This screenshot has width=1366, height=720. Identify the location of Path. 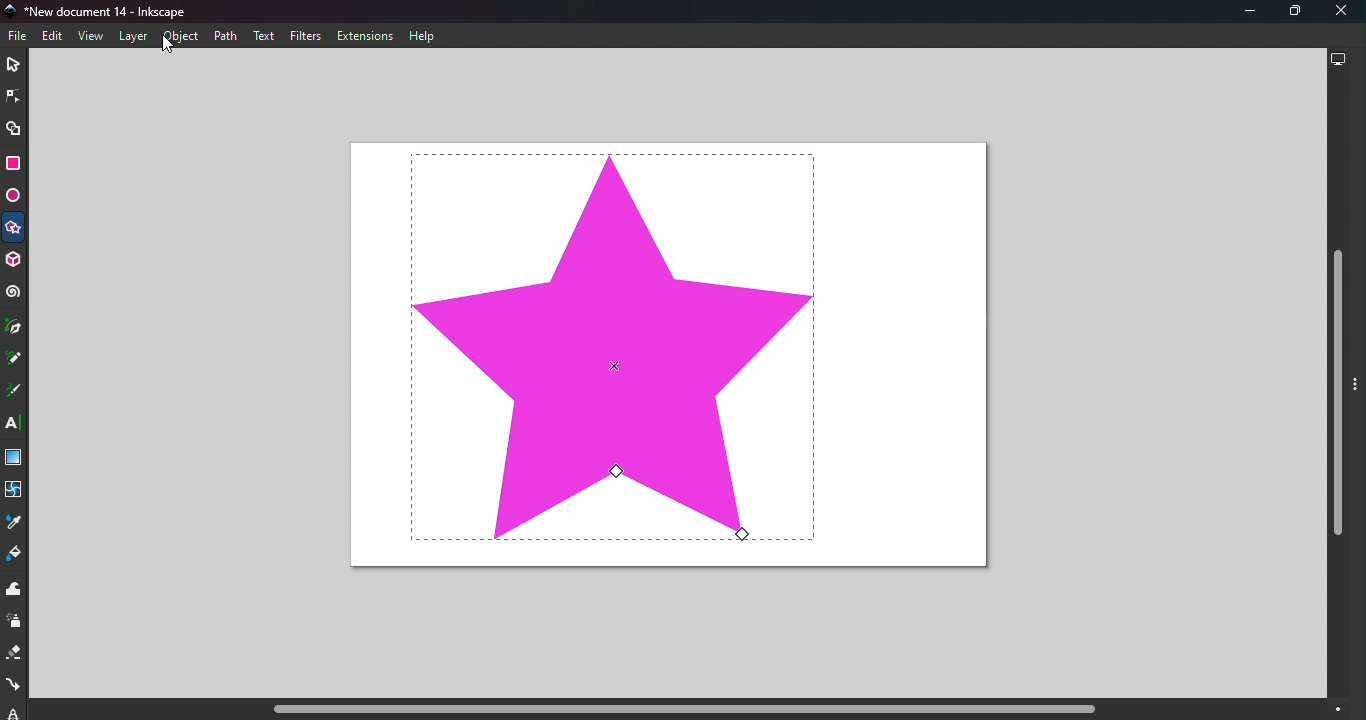
(223, 35).